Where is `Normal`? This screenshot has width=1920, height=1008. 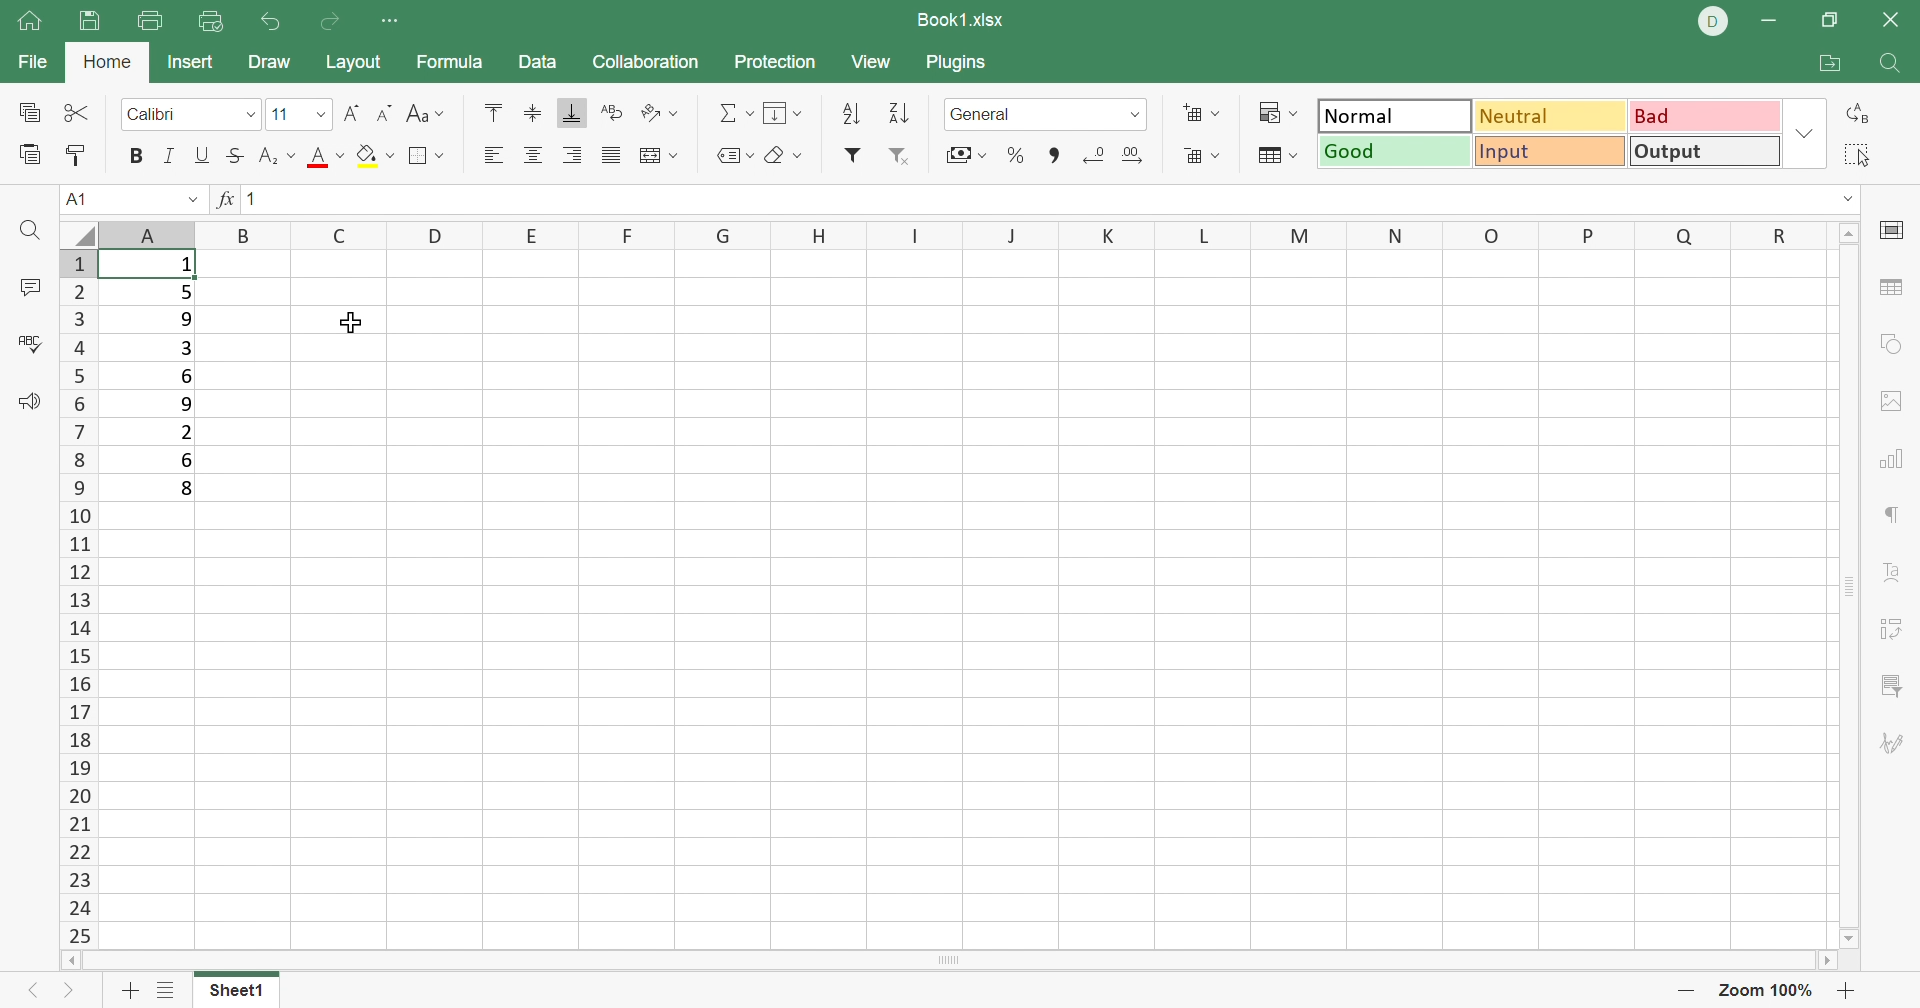
Normal is located at coordinates (1389, 115).